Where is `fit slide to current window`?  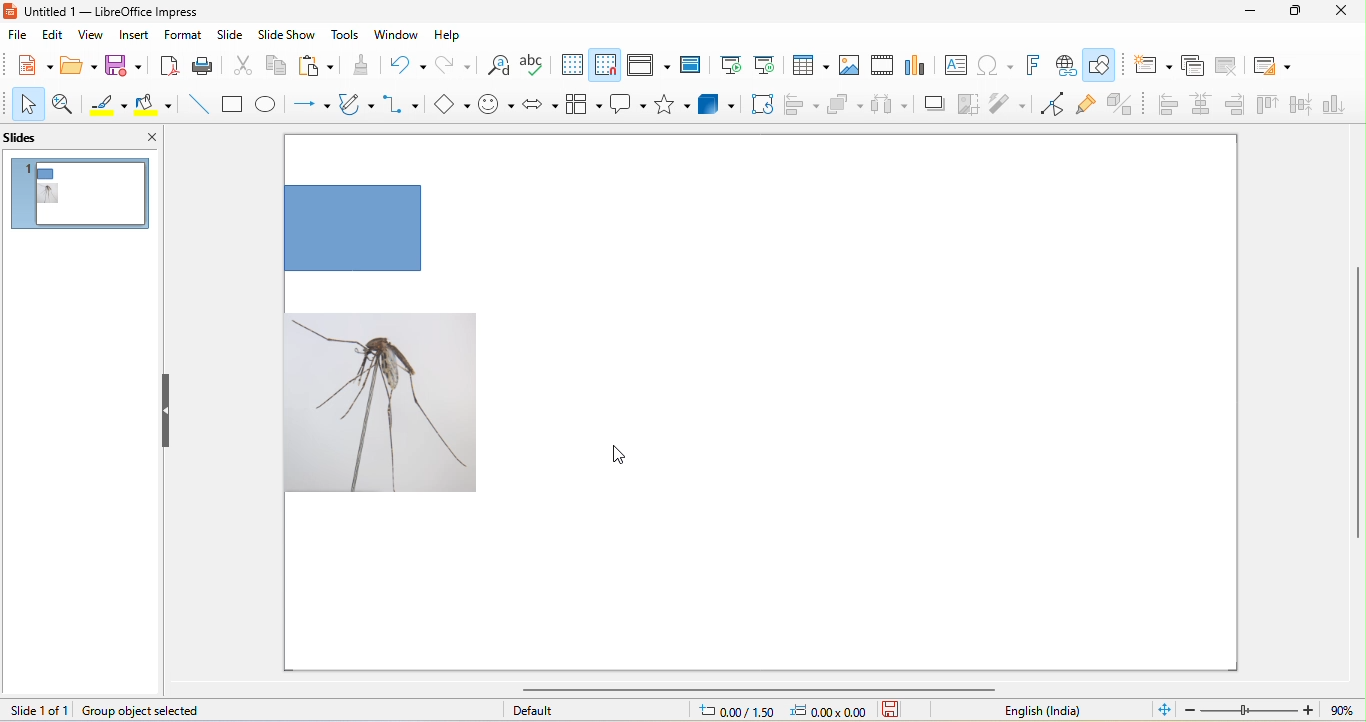
fit slide to current window is located at coordinates (1161, 711).